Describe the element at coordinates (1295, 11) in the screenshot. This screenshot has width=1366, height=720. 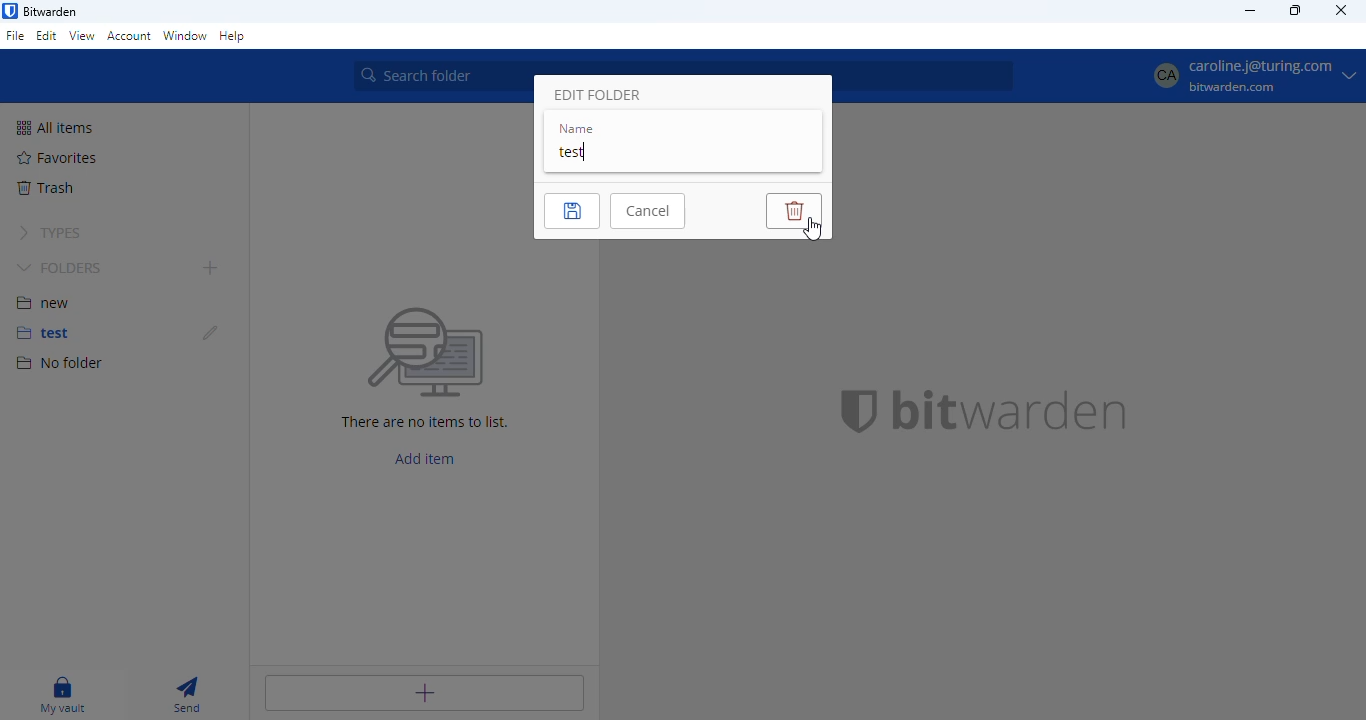
I see `maximize` at that location.